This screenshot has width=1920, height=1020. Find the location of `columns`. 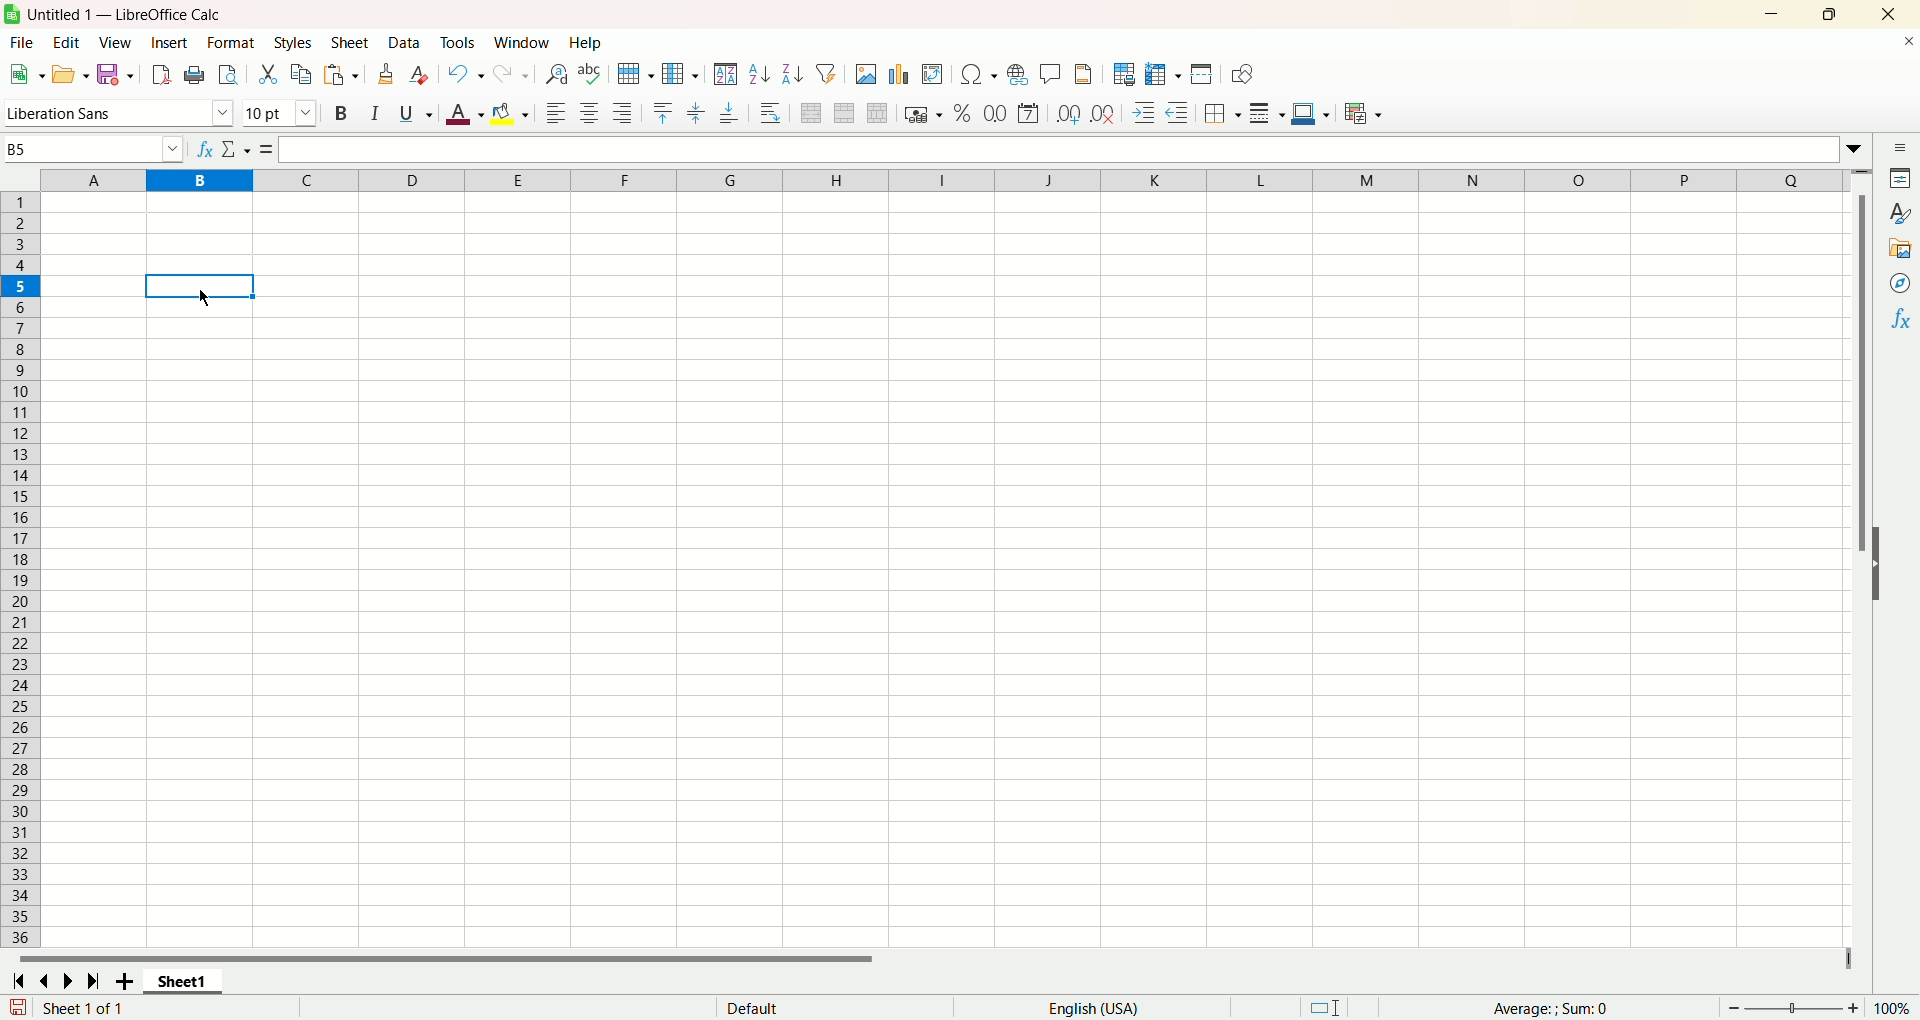

columns is located at coordinates (931, 181).